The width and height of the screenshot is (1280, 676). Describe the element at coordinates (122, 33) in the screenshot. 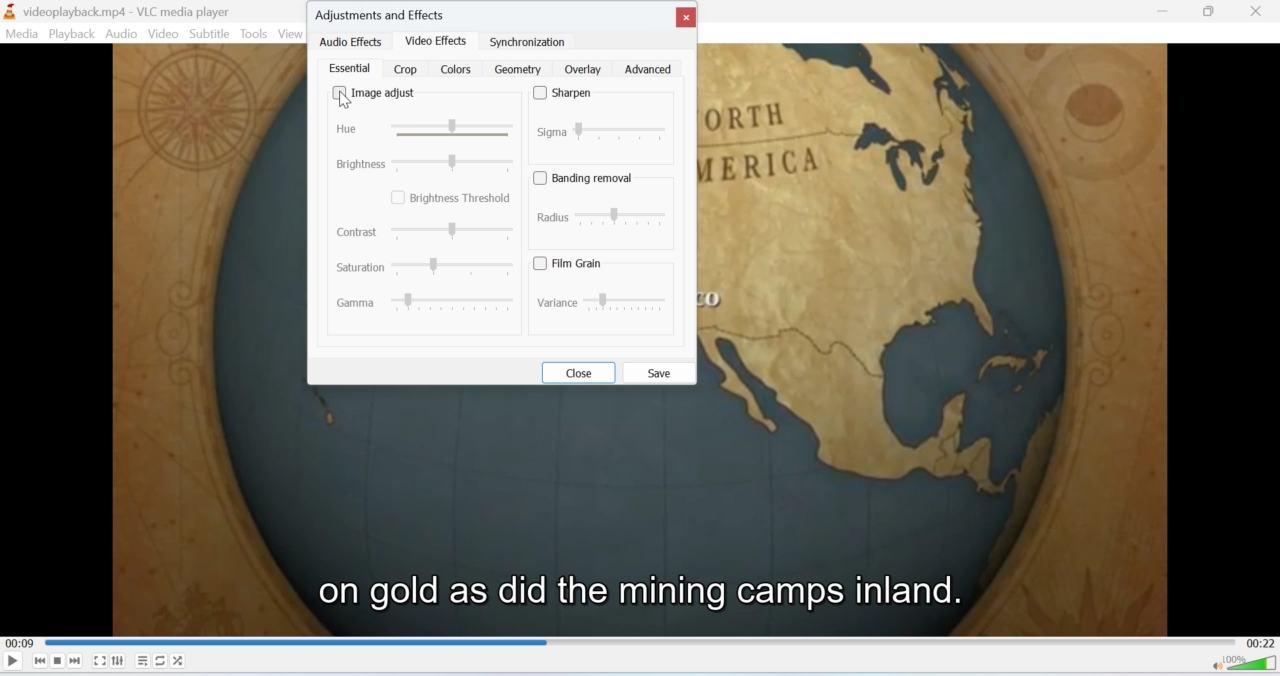

I see `Audio` at that location.